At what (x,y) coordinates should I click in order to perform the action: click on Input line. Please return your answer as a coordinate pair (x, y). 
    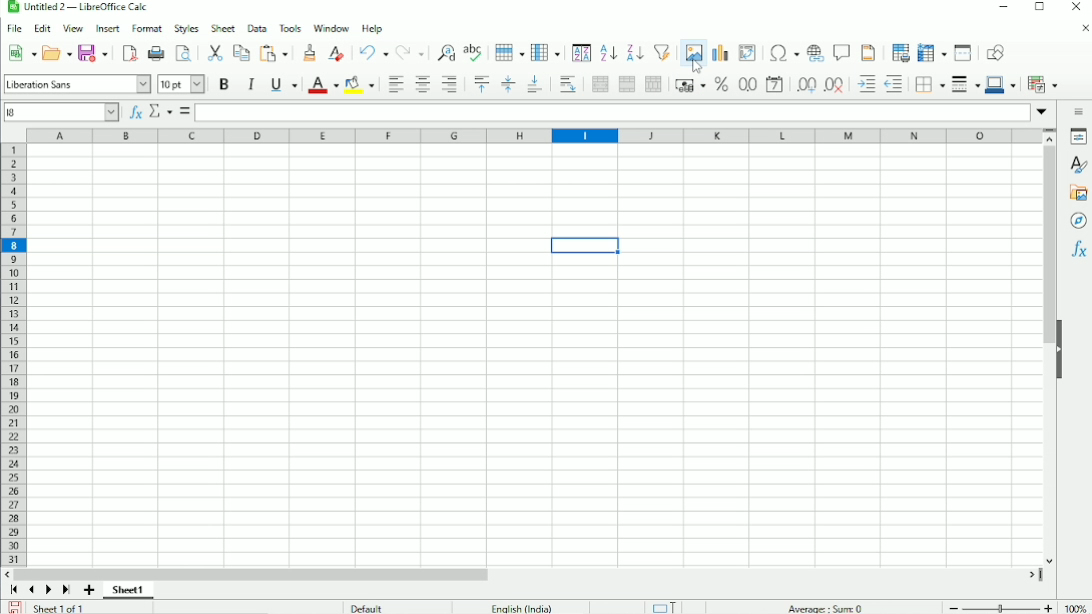
    Looking at the image, I should click on (613, 113).